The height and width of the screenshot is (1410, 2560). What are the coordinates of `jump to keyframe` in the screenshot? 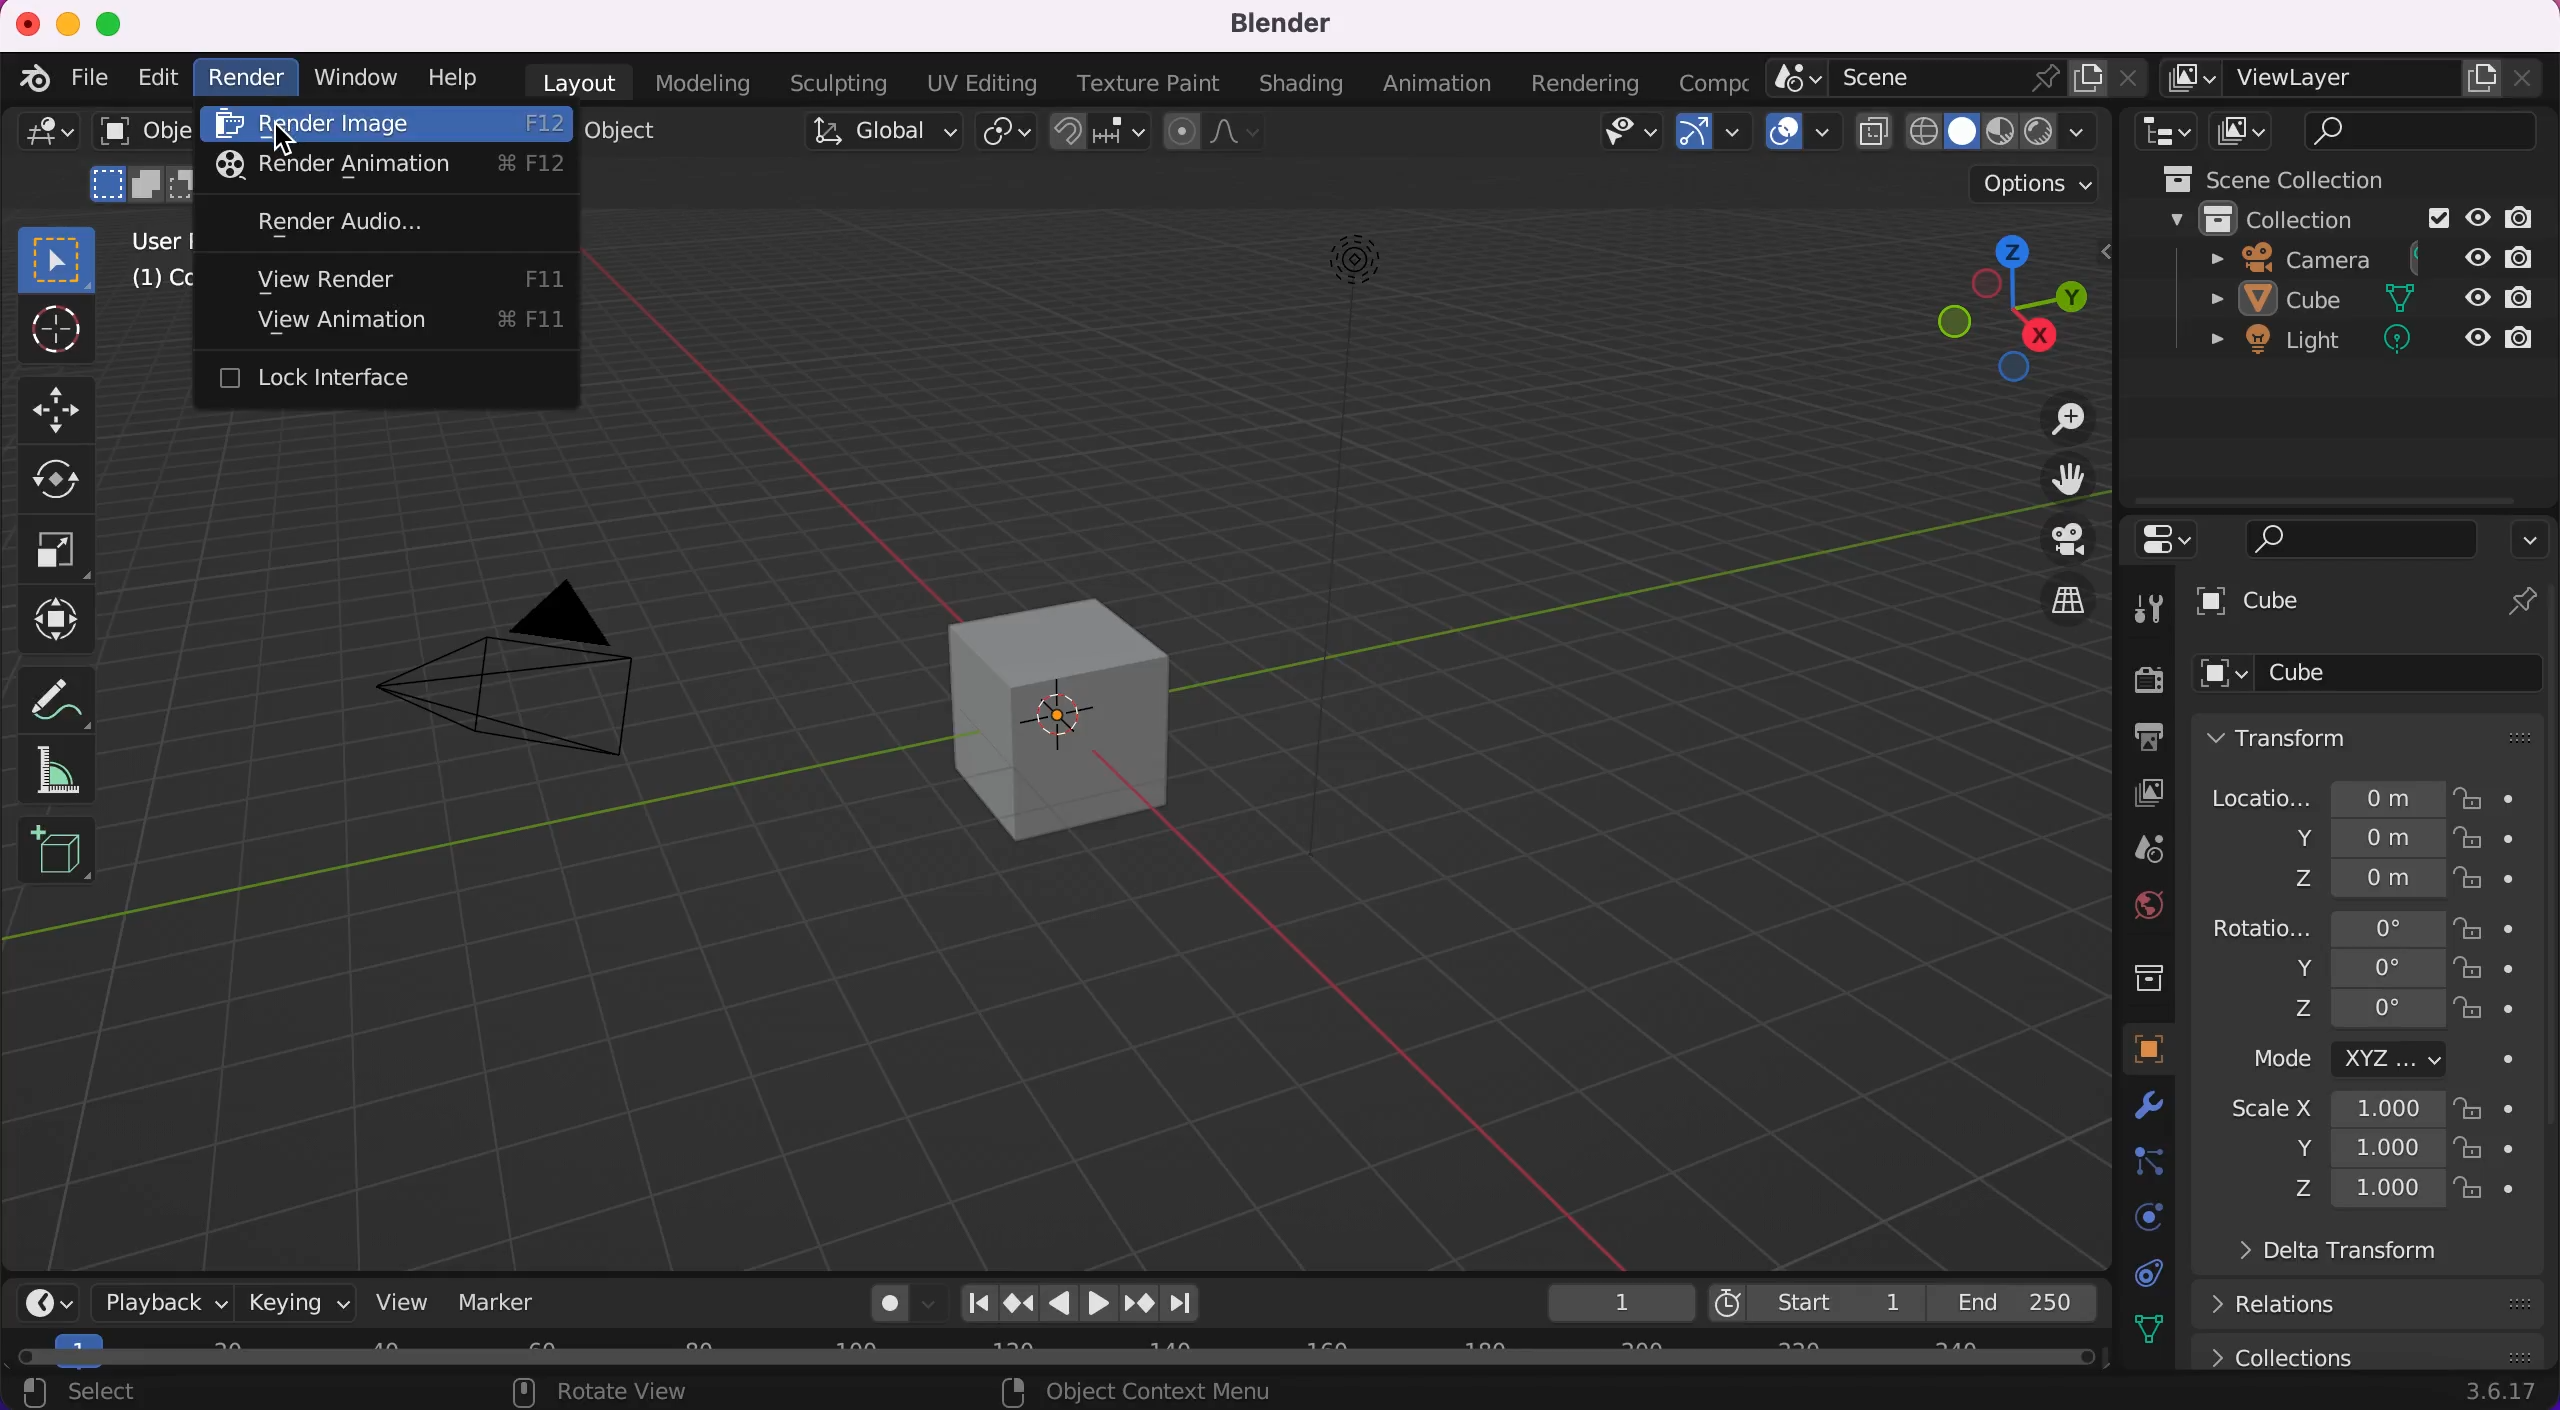 It's located at (1141, 1305).